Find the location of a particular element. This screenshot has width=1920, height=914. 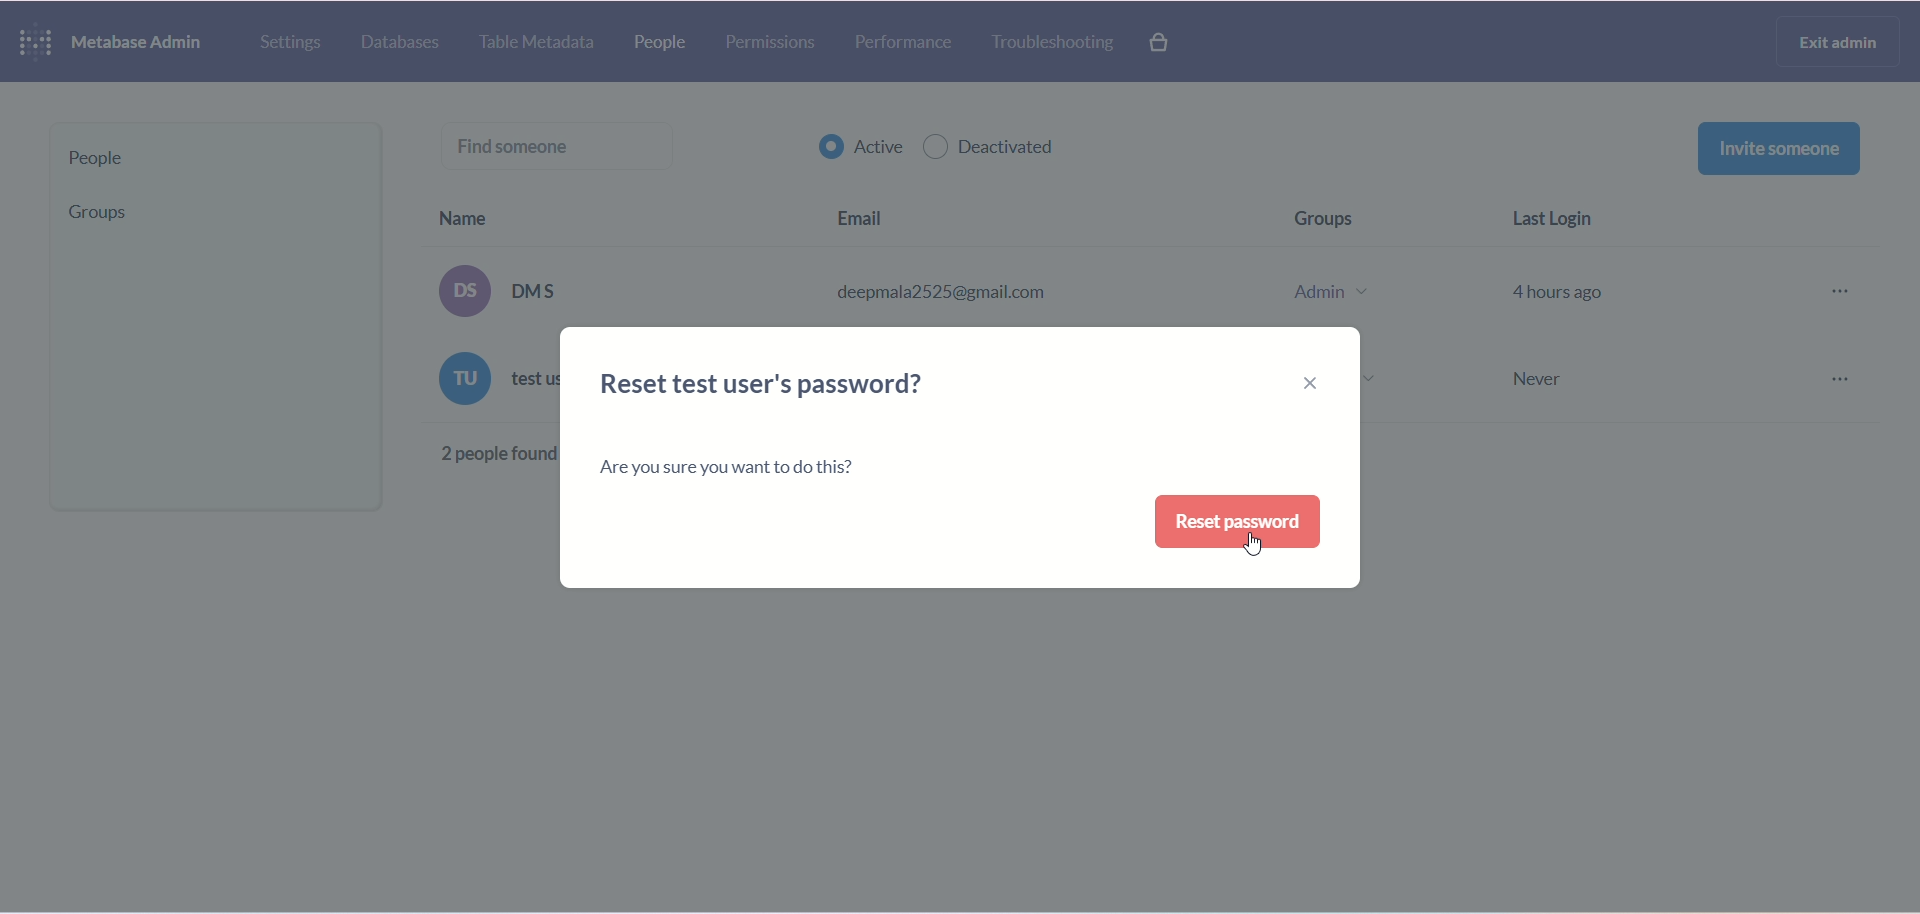

text is located at coordinates (497, 383).